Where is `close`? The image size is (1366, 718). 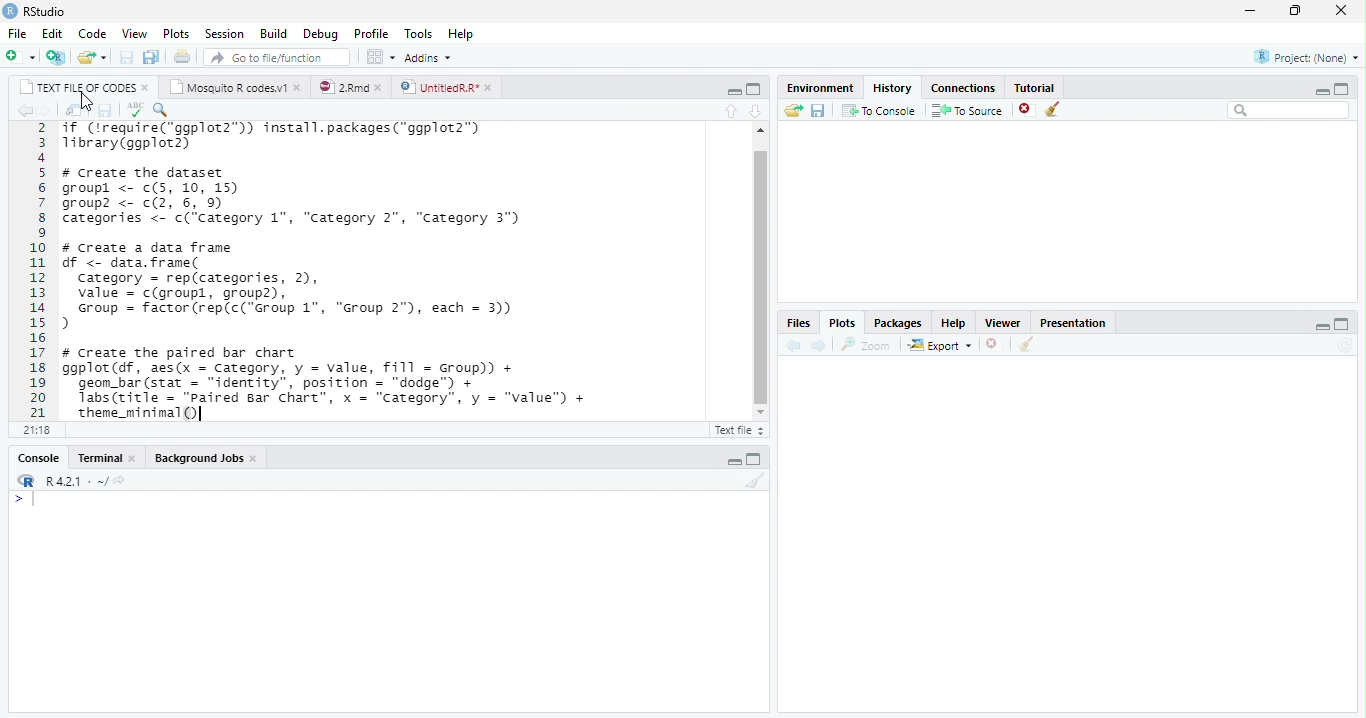 close is located at coordinates (489, 88).